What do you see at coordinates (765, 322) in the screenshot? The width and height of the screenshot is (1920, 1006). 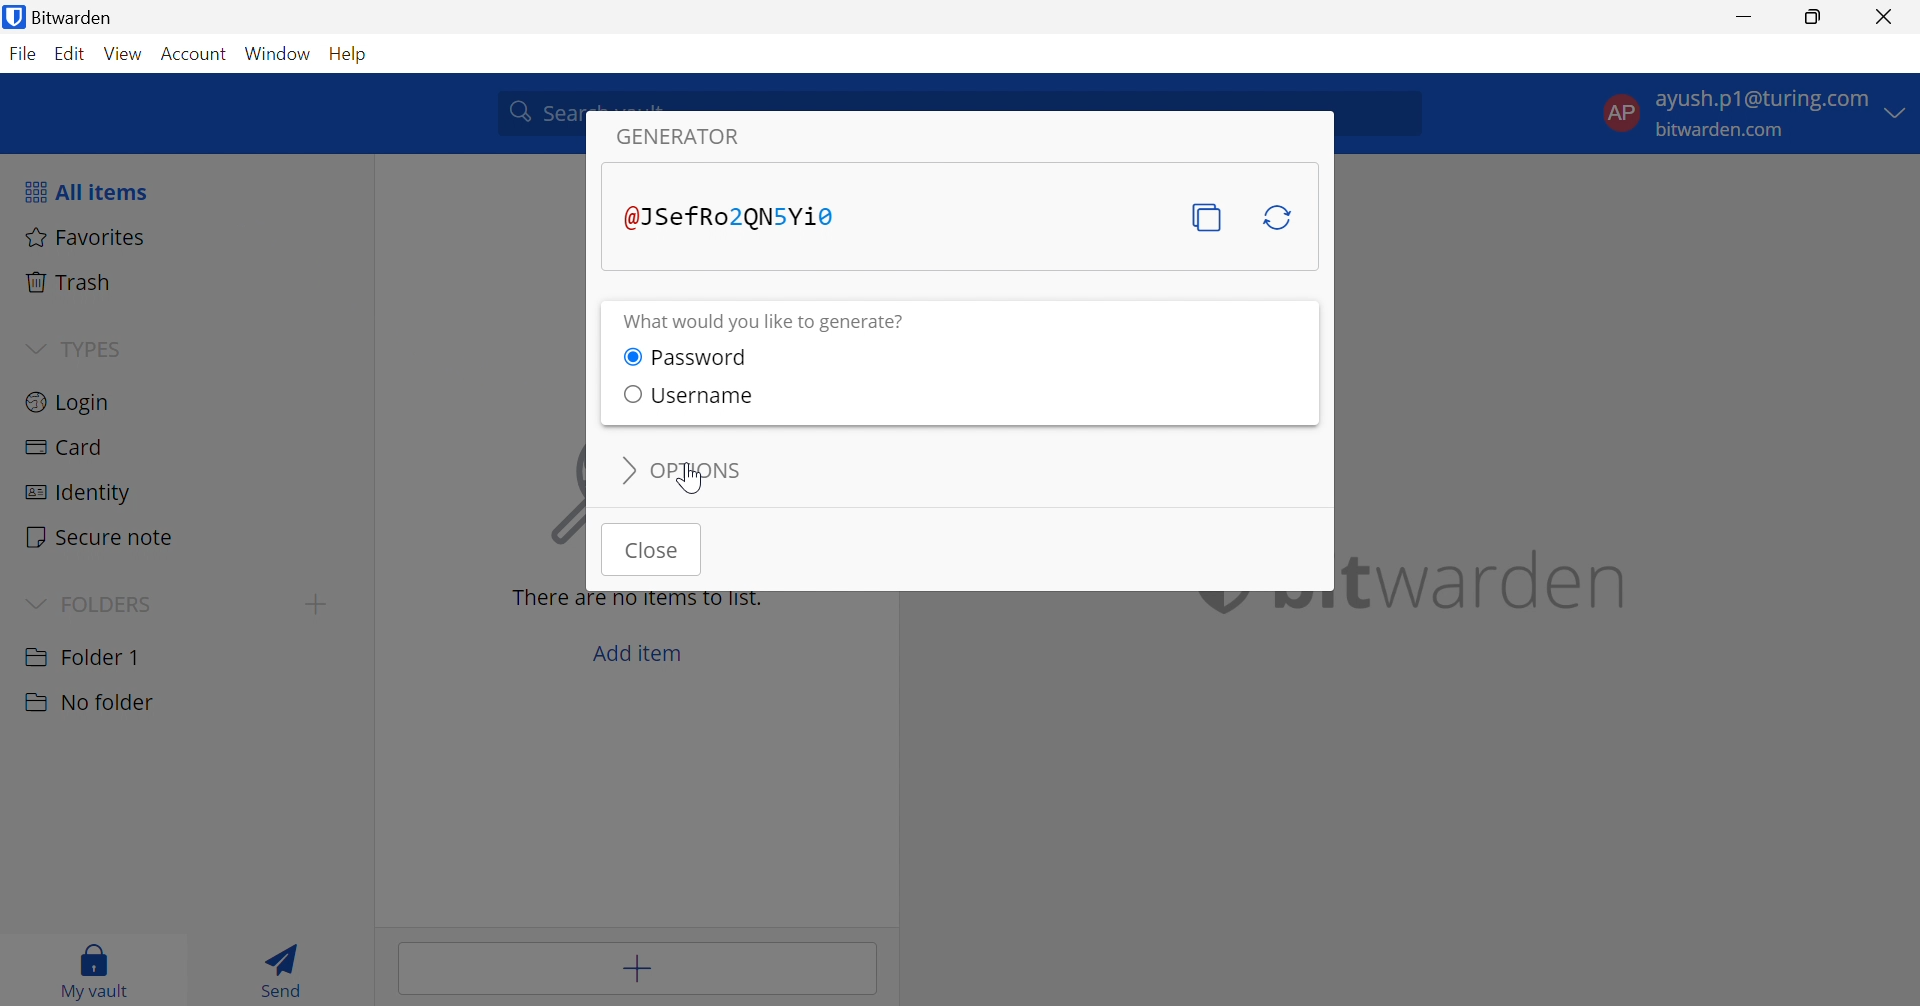 I see `What would you like to generate?` at bounding box center [765, 322].